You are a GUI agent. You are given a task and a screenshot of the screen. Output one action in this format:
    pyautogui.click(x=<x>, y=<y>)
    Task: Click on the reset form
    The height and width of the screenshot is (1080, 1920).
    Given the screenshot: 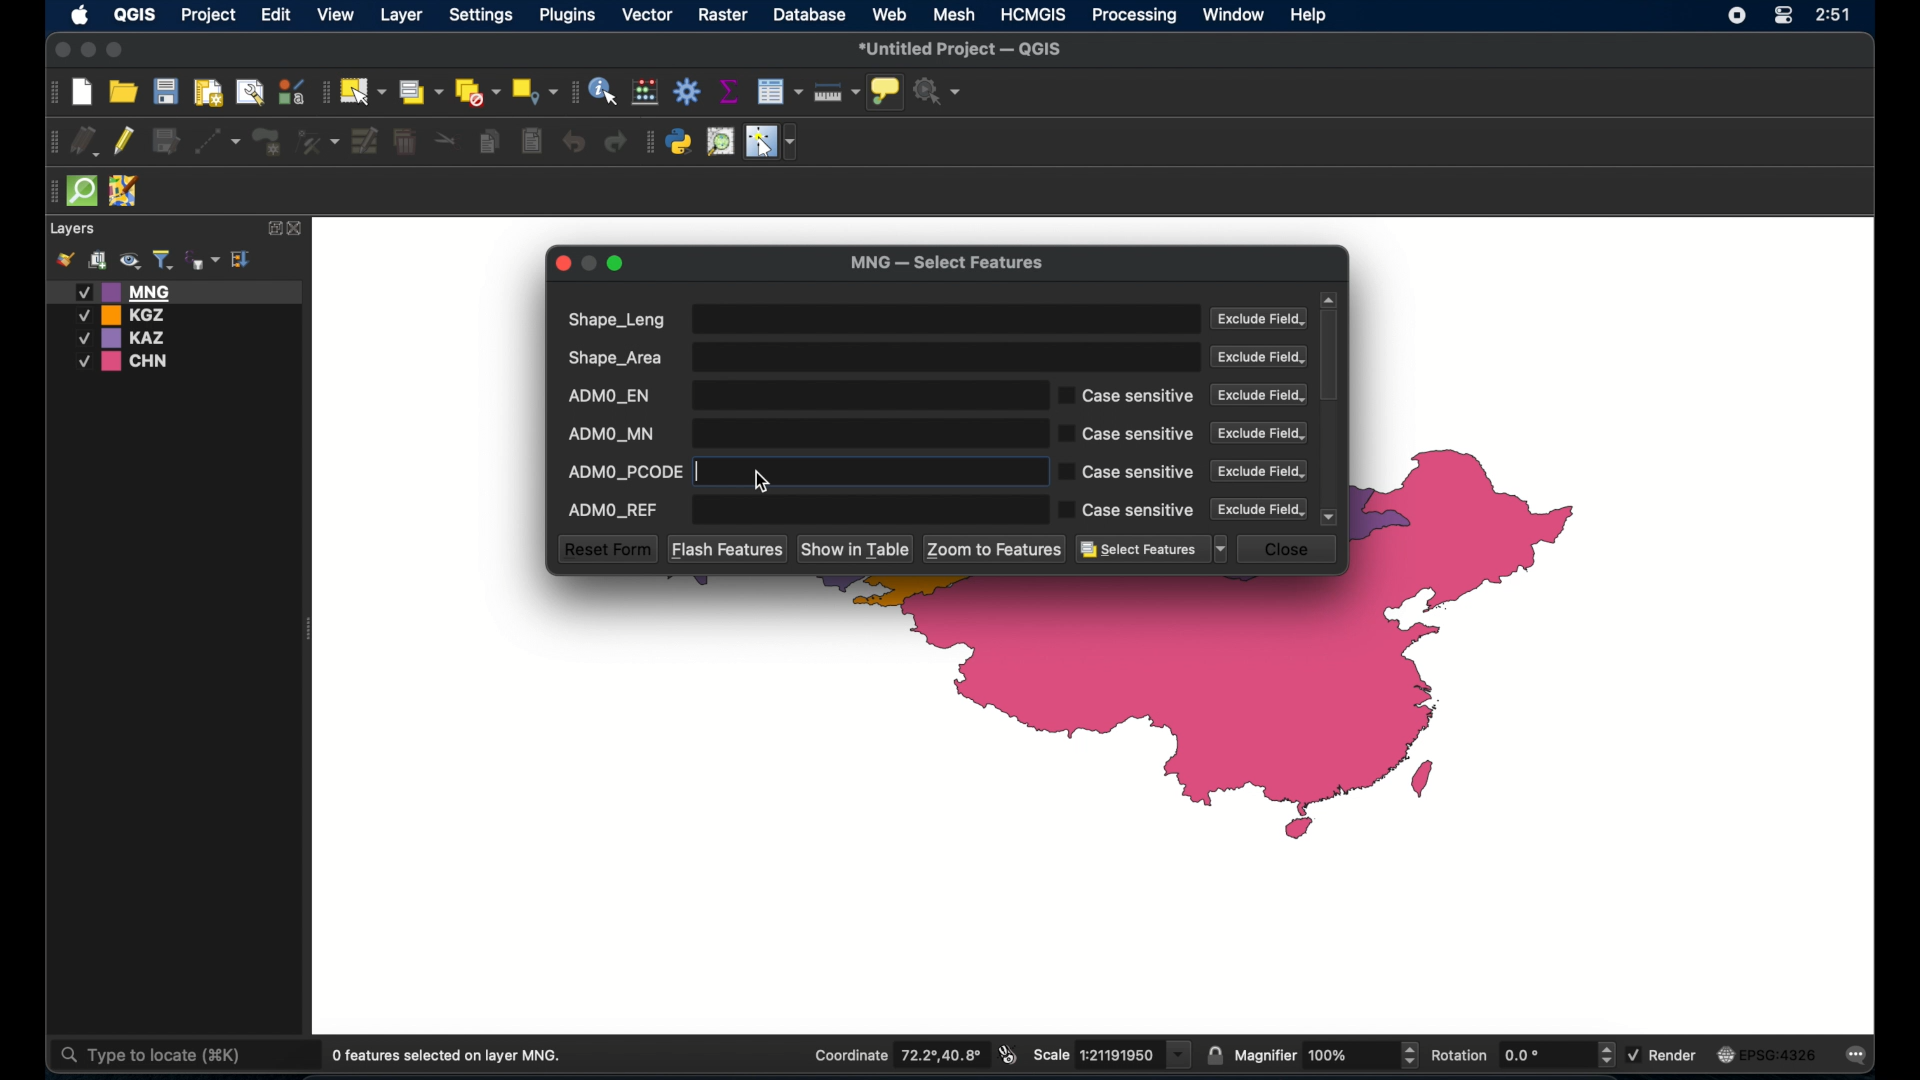 What is the action you would take?
    pyautogui.click(x=606, y=549)
    